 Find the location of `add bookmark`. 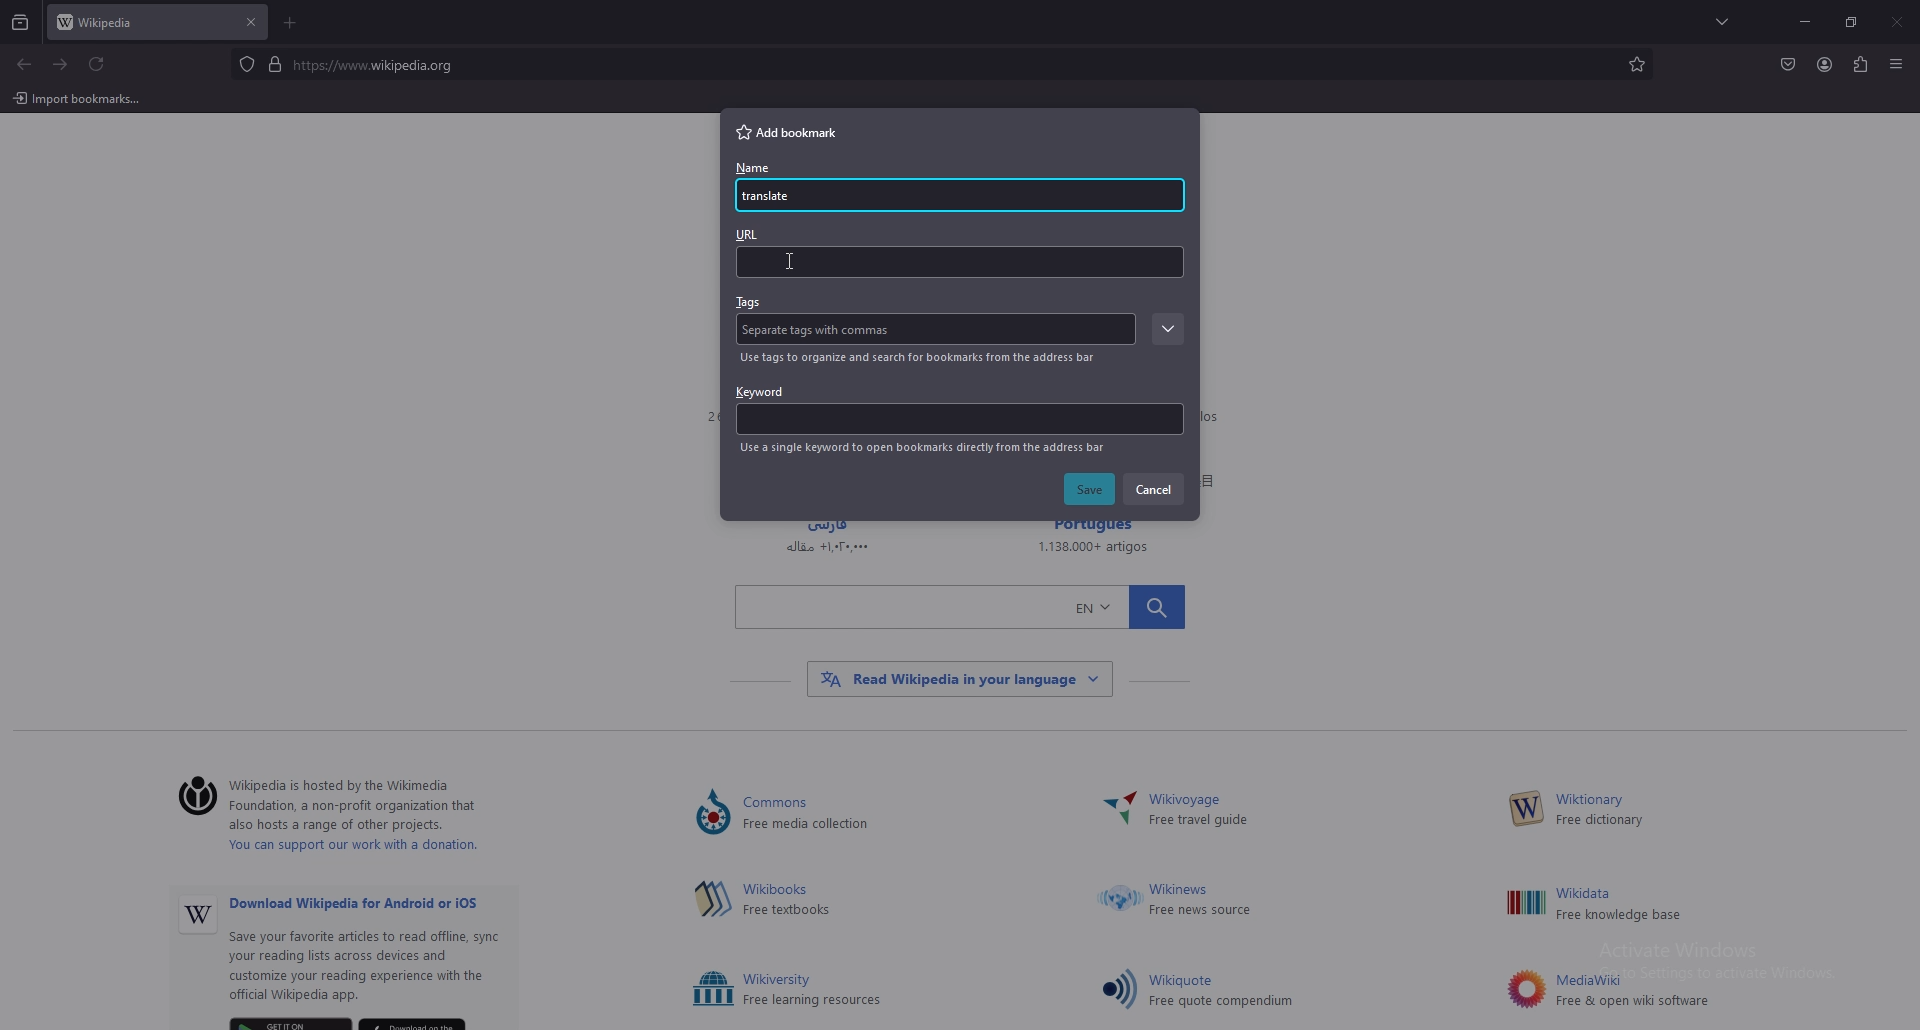

add bookmark is located at coordinates (795, 131).